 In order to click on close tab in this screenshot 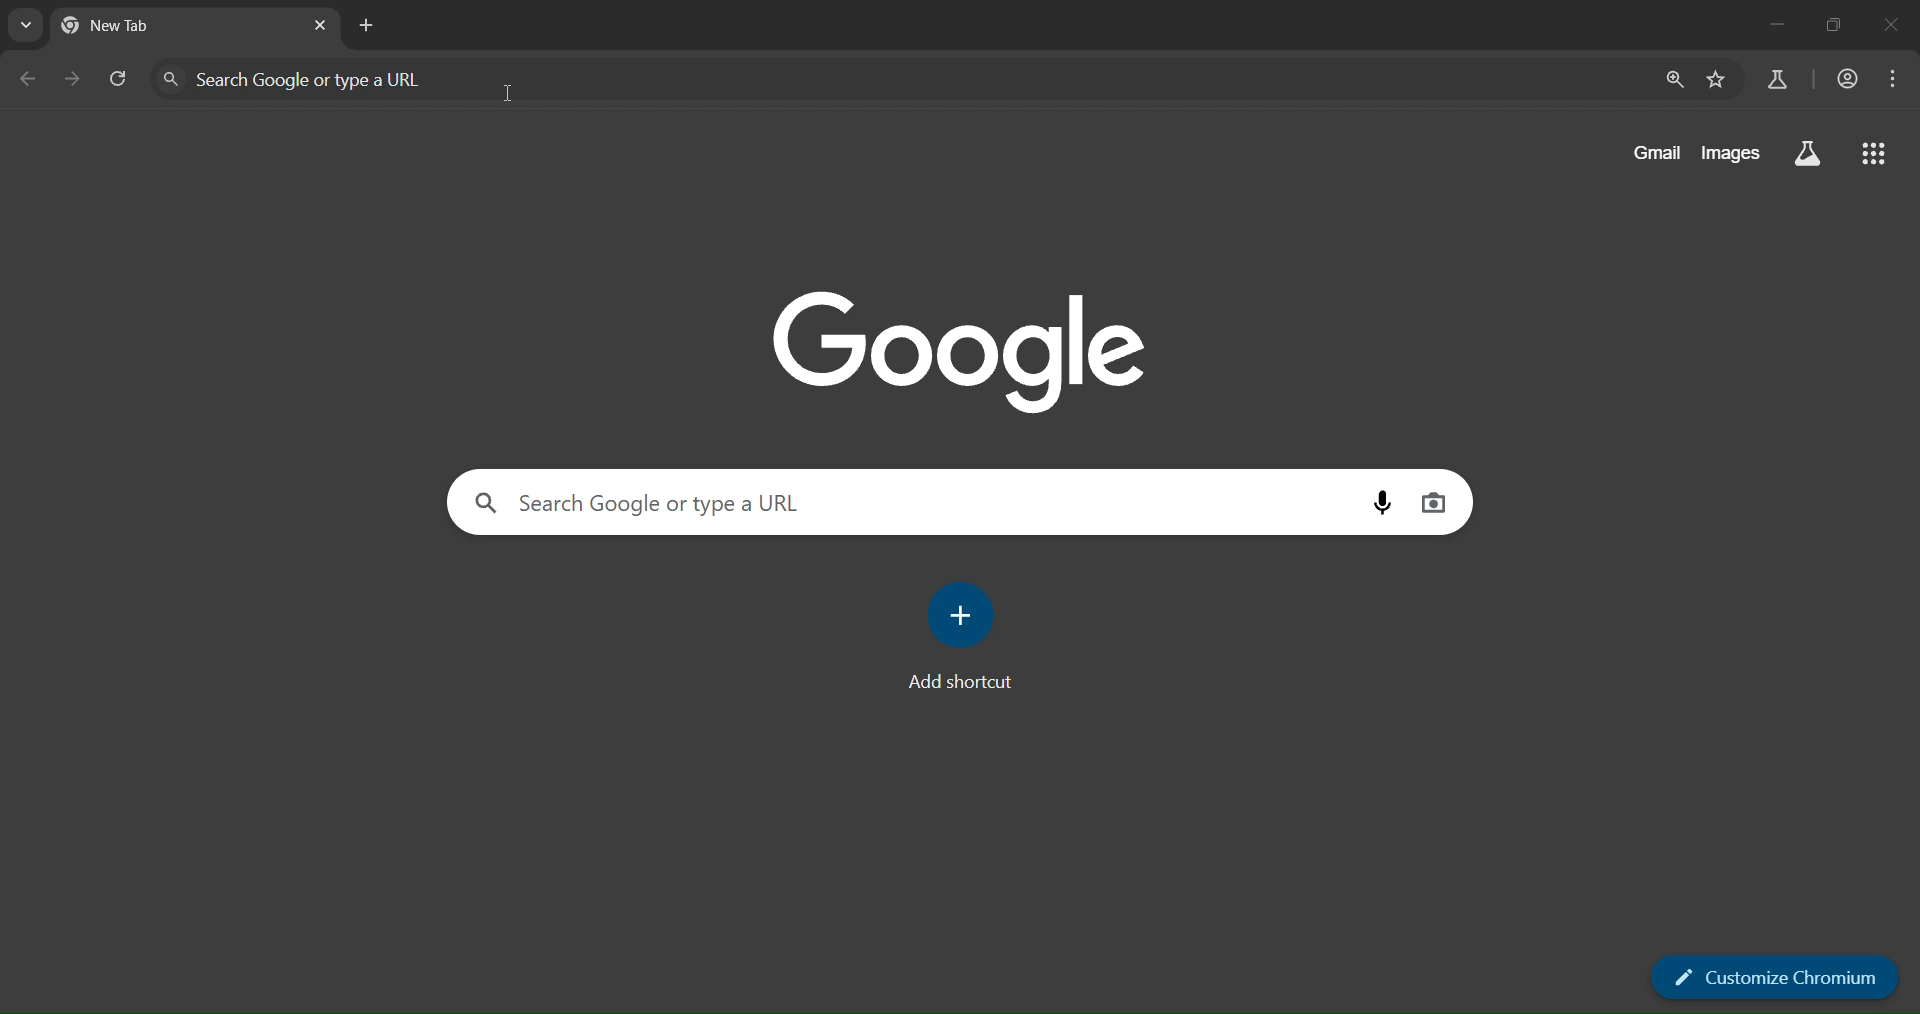, I will do `click(322, 29)`.